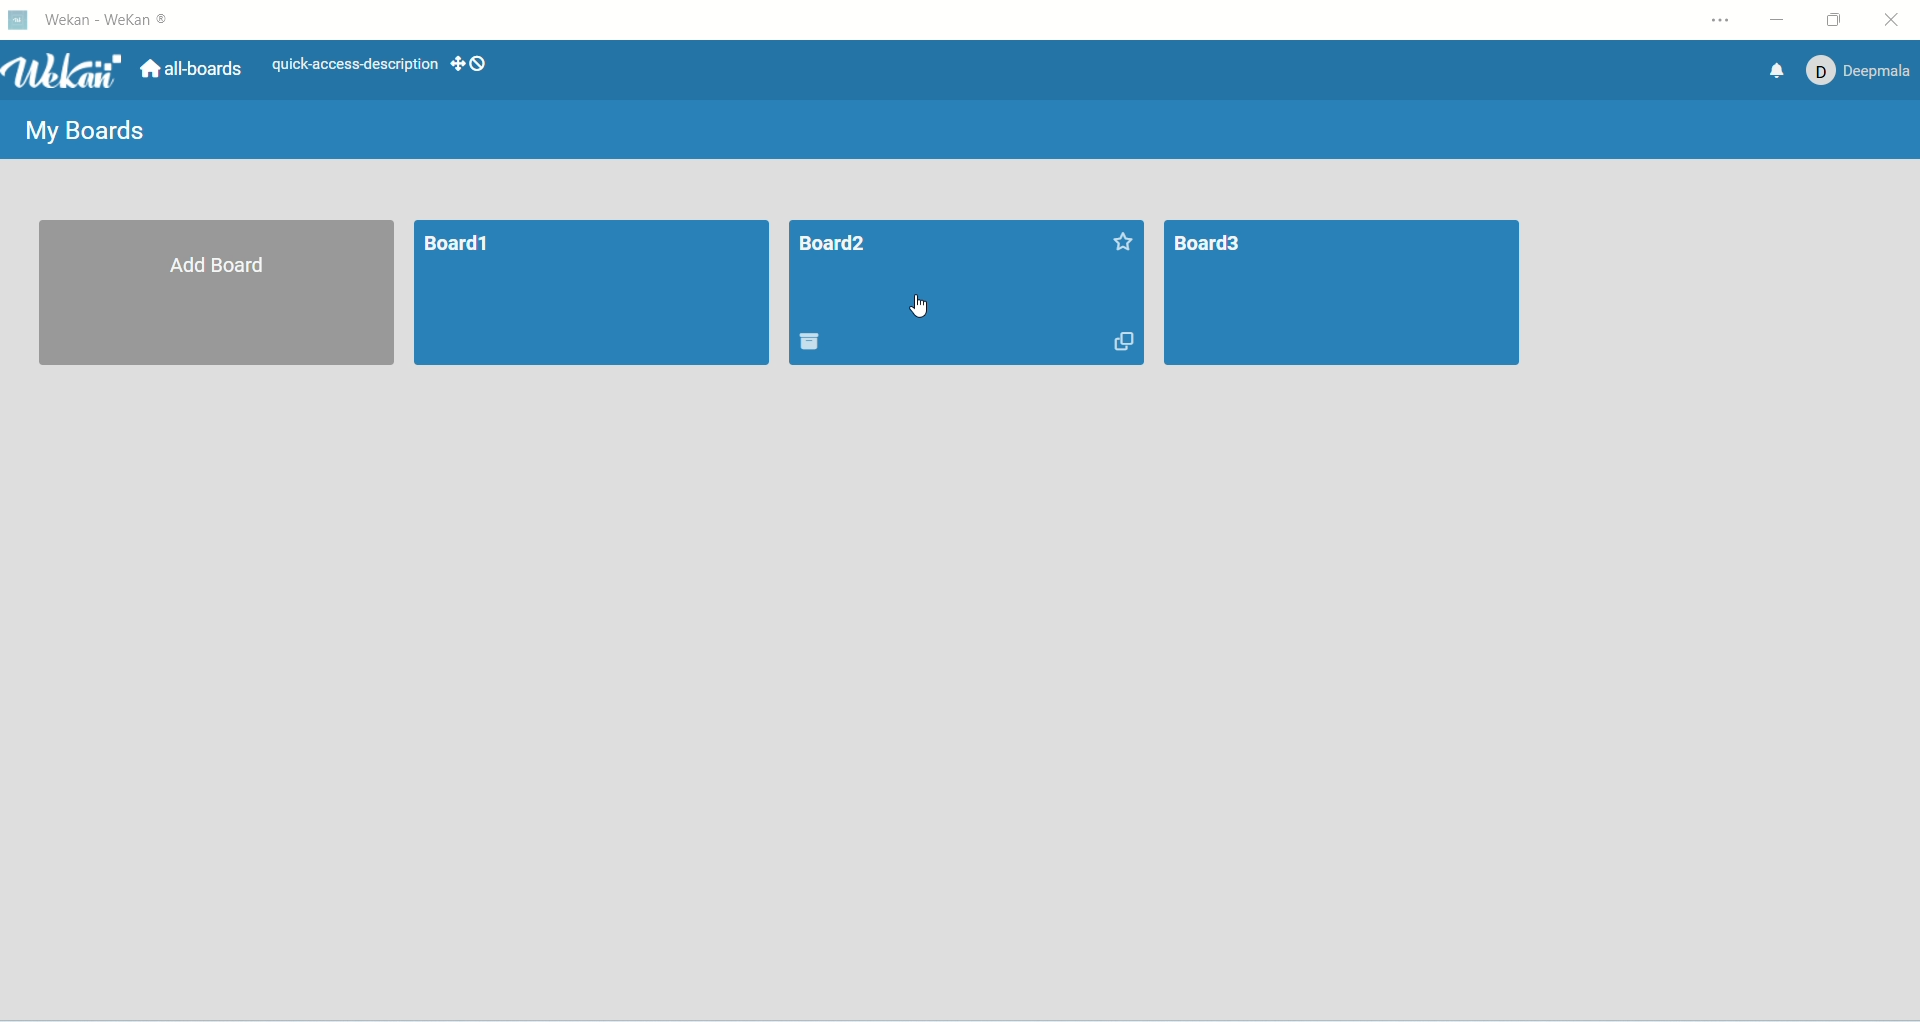 The height and width of the screenshot is (1022, 1920). Describe the element at coordinates (356, 65) in the screenshot. I see `text` at that location.